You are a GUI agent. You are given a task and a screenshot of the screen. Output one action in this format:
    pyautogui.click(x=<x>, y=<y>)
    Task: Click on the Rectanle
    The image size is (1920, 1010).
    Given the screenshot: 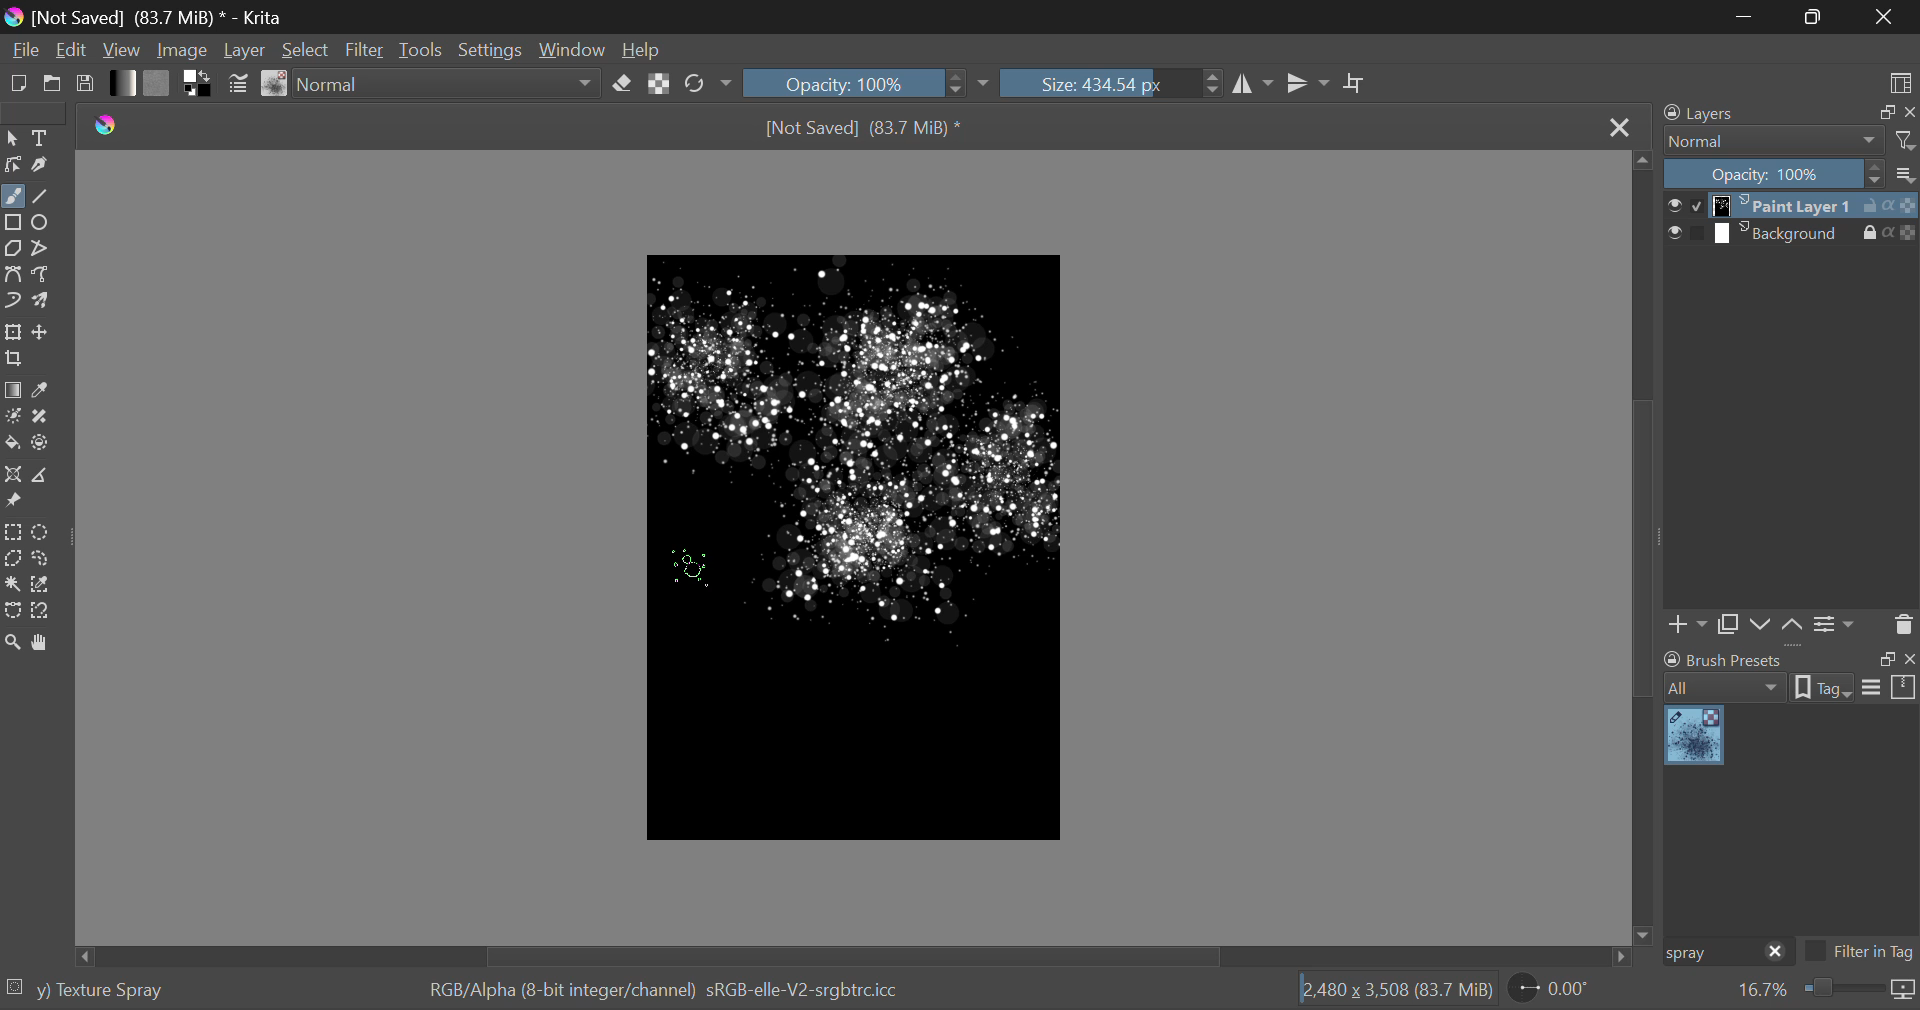 What is the action you would take?
    pyautogui.click(x=13, y=224)
    